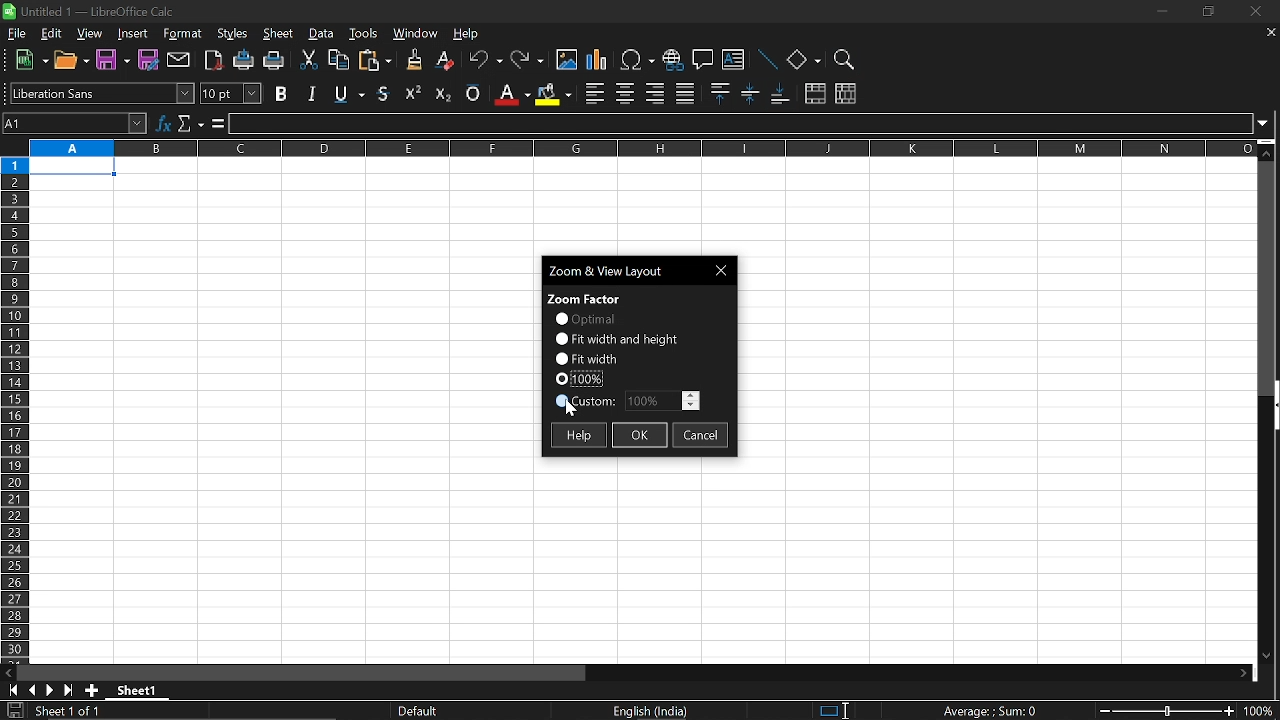  Describe the element at coordinates (585, 297) in the screenshot. I see `zoom factor` at that location.